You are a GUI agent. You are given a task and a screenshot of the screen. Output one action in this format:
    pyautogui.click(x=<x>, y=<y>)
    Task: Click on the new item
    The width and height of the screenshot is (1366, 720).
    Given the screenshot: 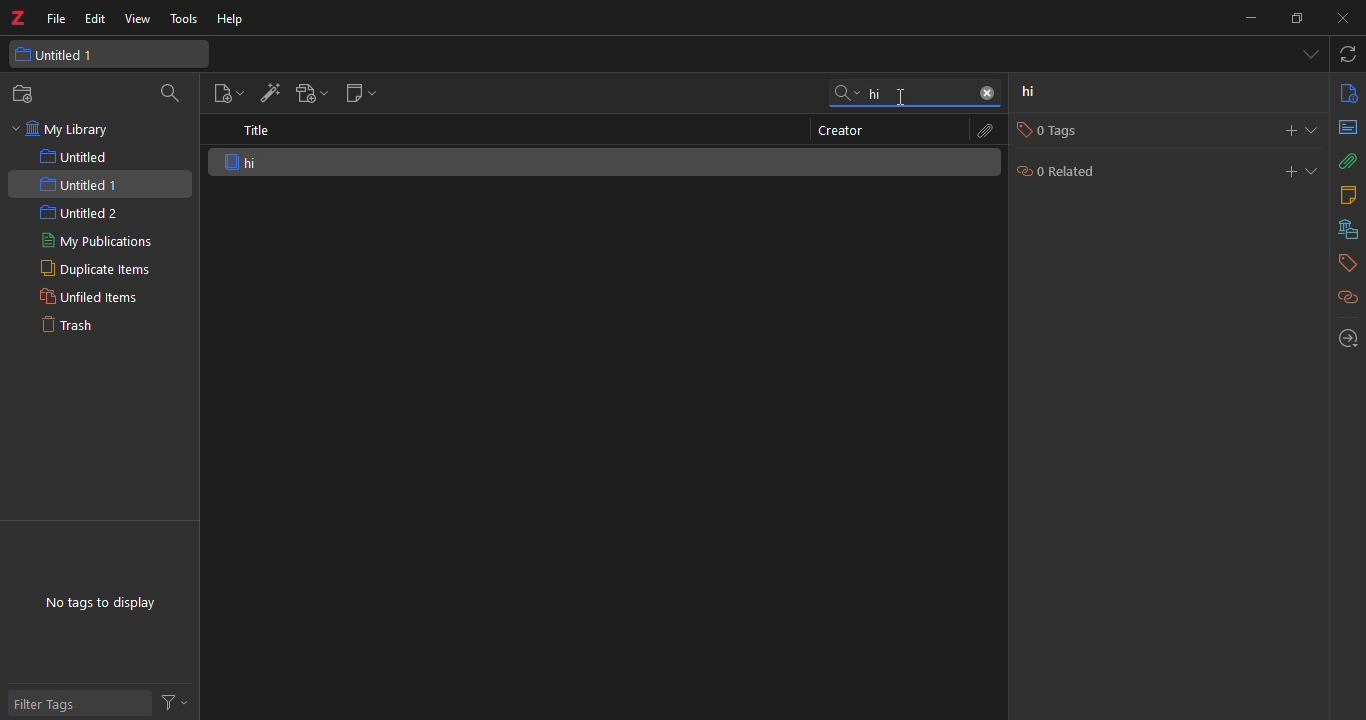 What is the action you would take?
    pyautogui.click(x=225, y=95)
    